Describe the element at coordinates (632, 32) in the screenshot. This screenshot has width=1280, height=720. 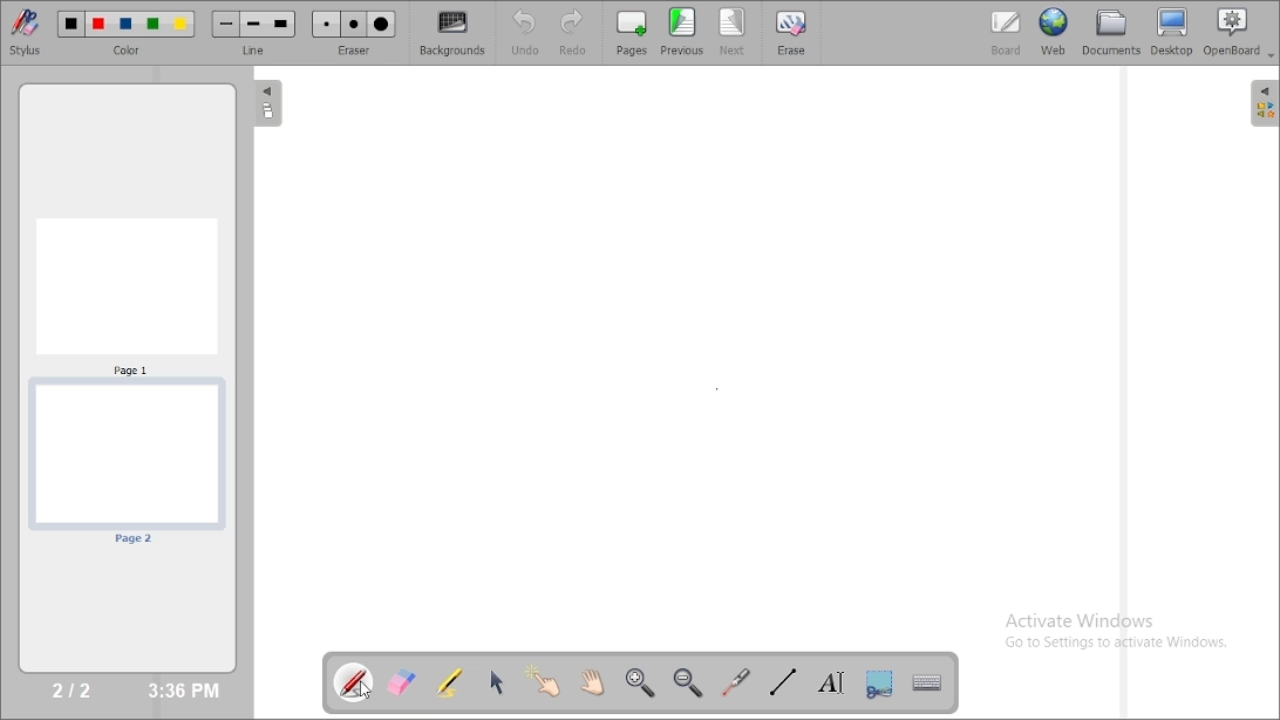
I see `pages` at that location.